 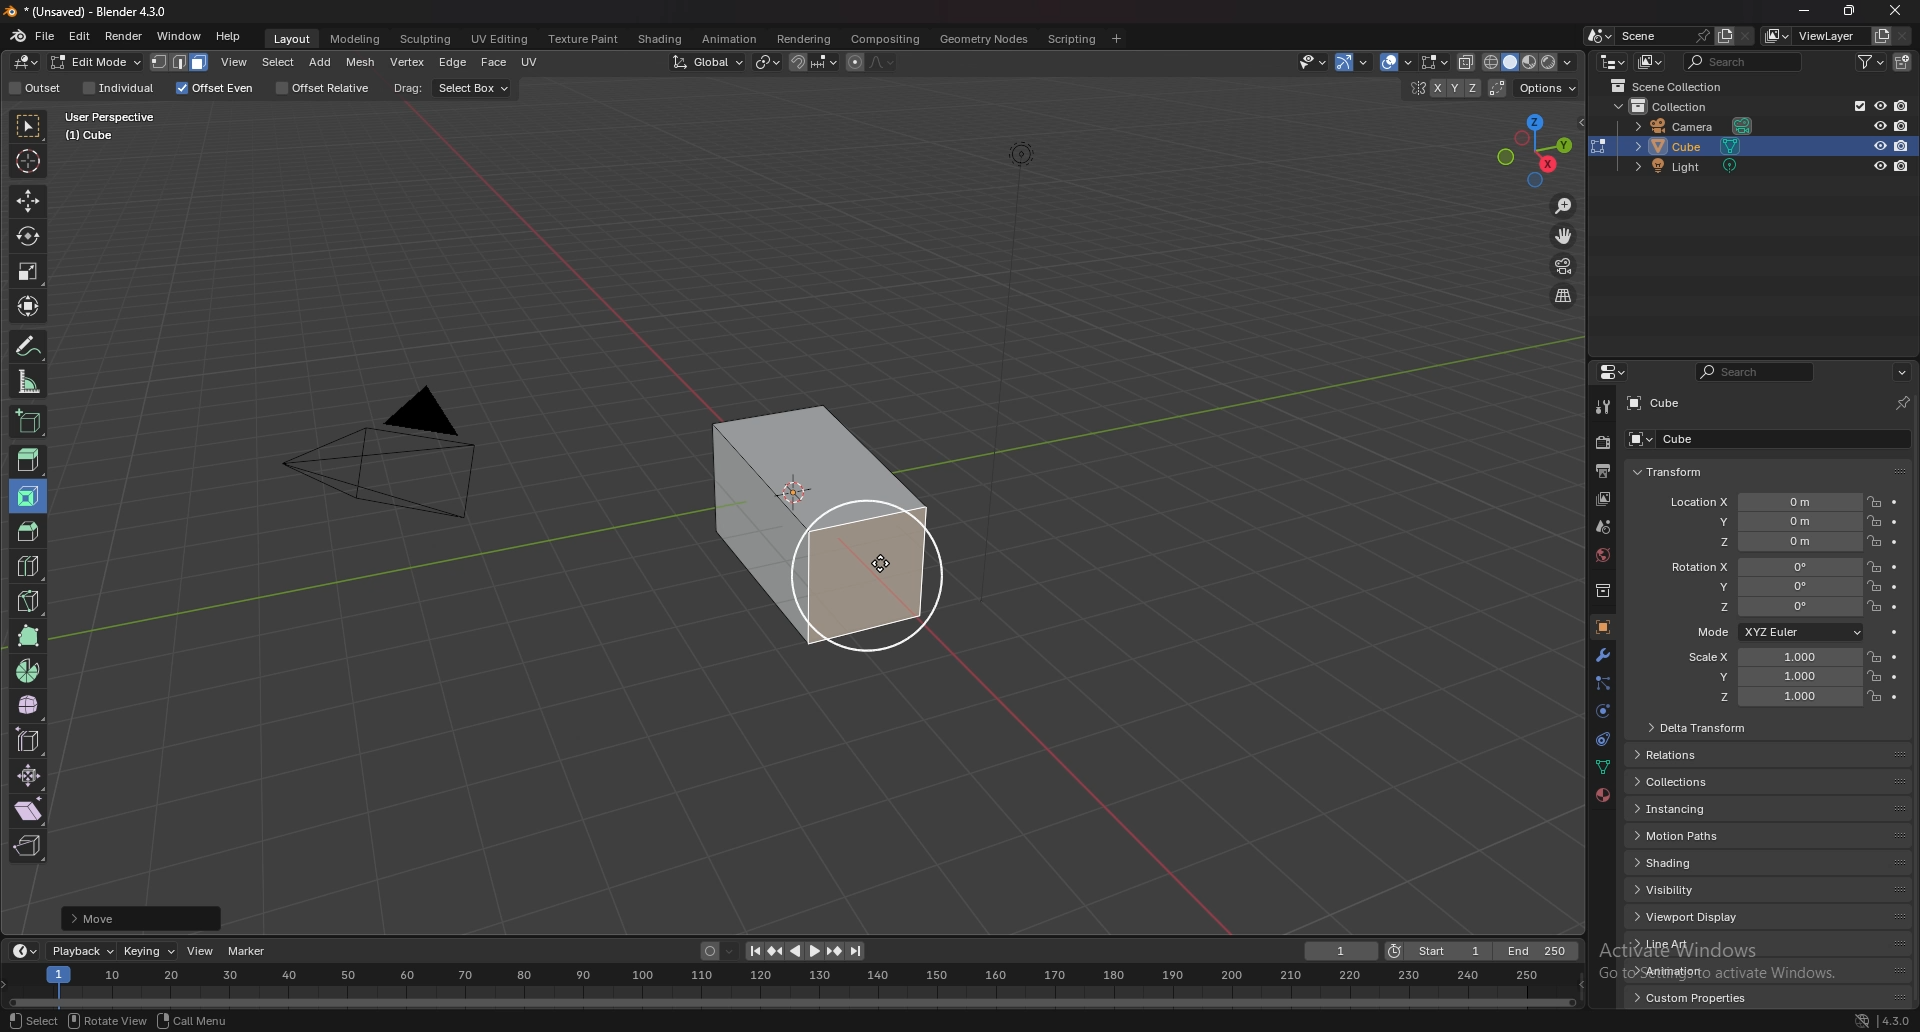 What do you see at coordinates (857, 951) in the screenshot?
I see `jump to endpoint` at bounding box center [857, 951].